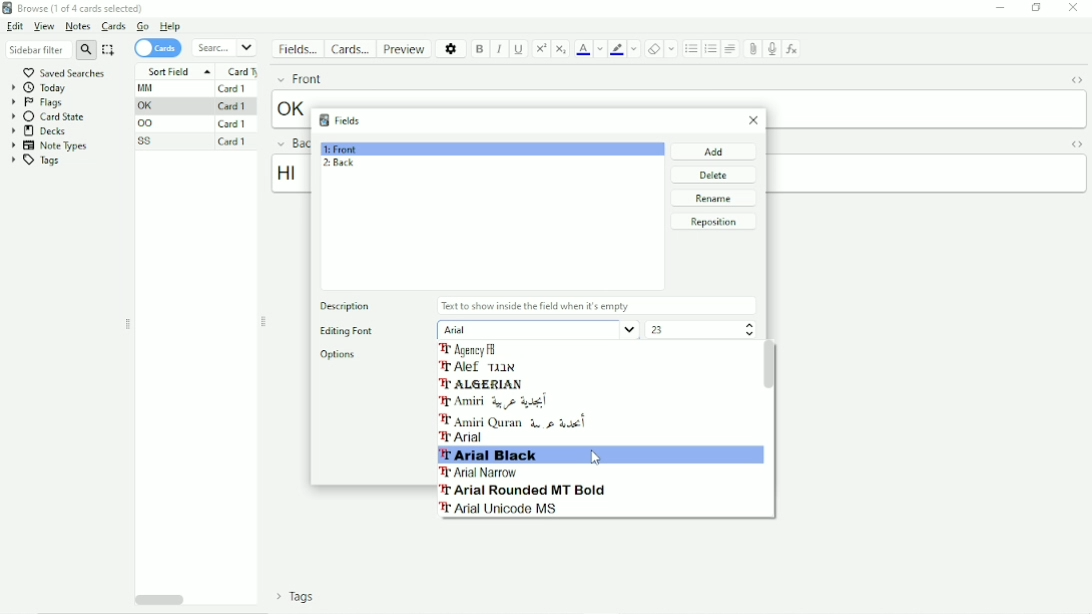 This screenshot has height=614, width=1092. I want to click on Delete, so click(715, 174).